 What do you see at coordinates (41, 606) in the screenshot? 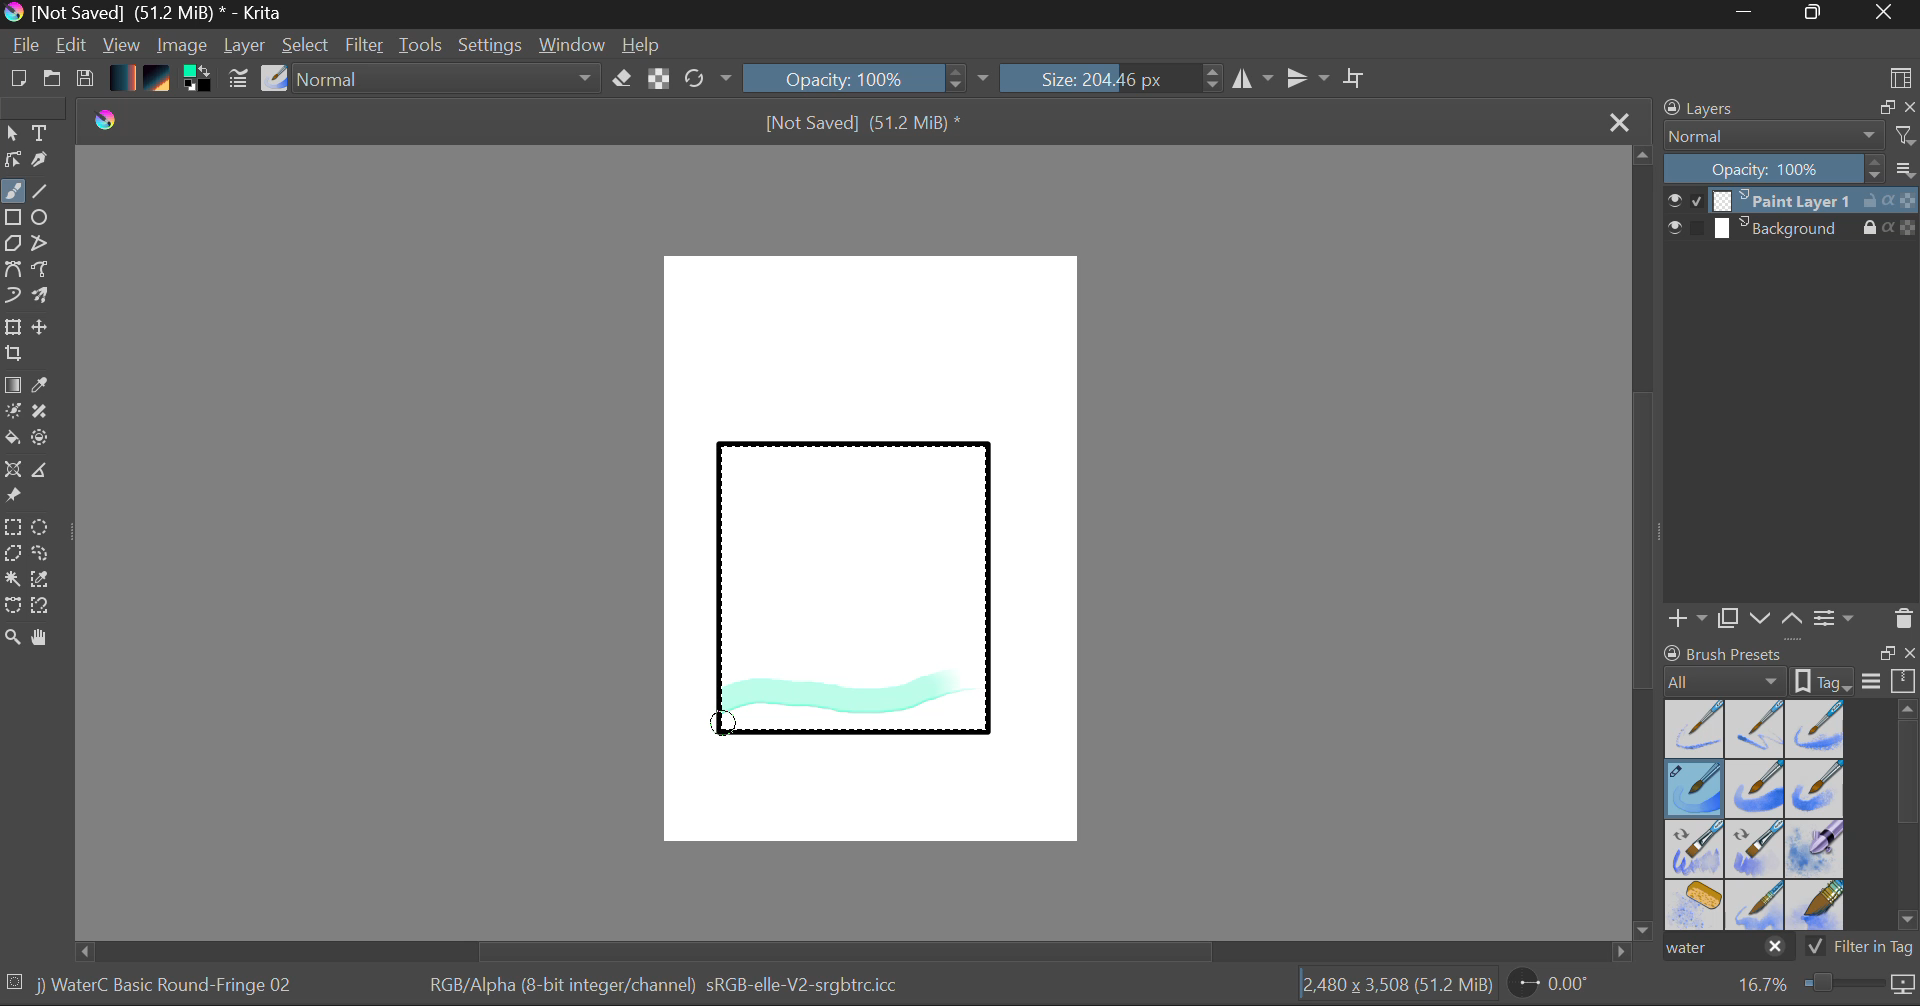
I see `Magnetic Selection Tool` at bounding box center [41, 606].